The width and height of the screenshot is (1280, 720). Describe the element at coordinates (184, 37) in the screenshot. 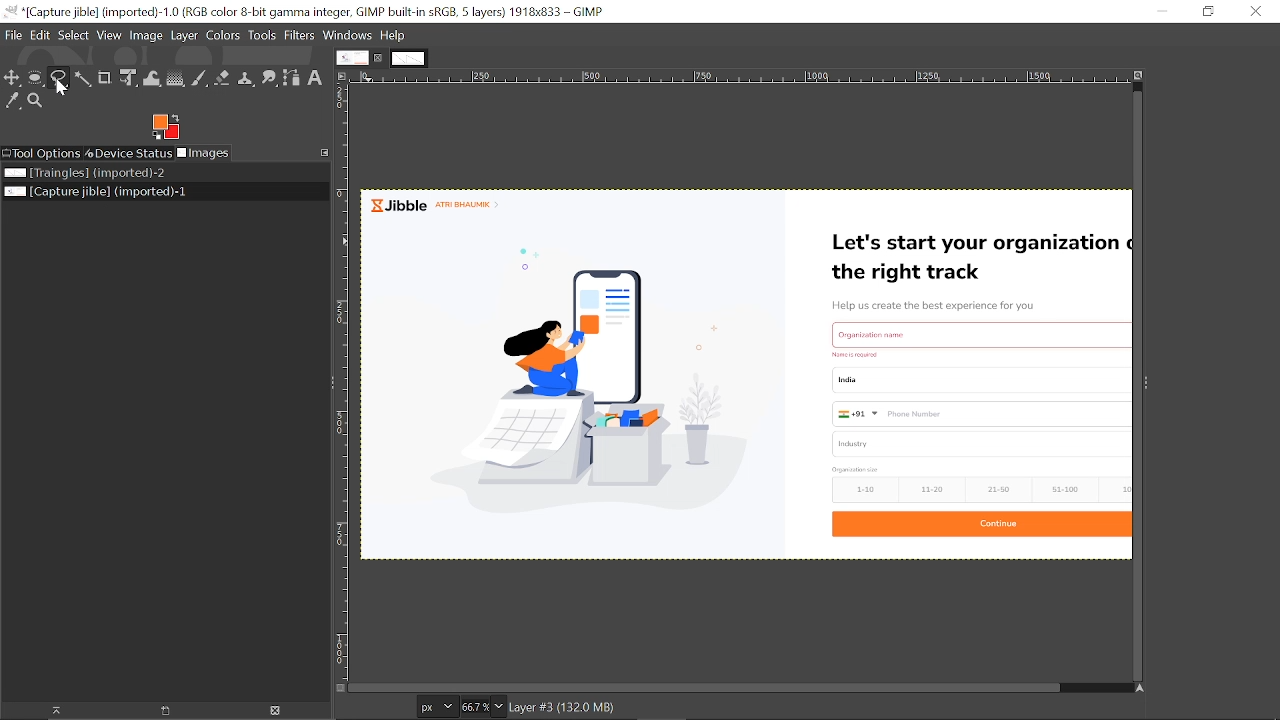

I see `Layer` at that location.